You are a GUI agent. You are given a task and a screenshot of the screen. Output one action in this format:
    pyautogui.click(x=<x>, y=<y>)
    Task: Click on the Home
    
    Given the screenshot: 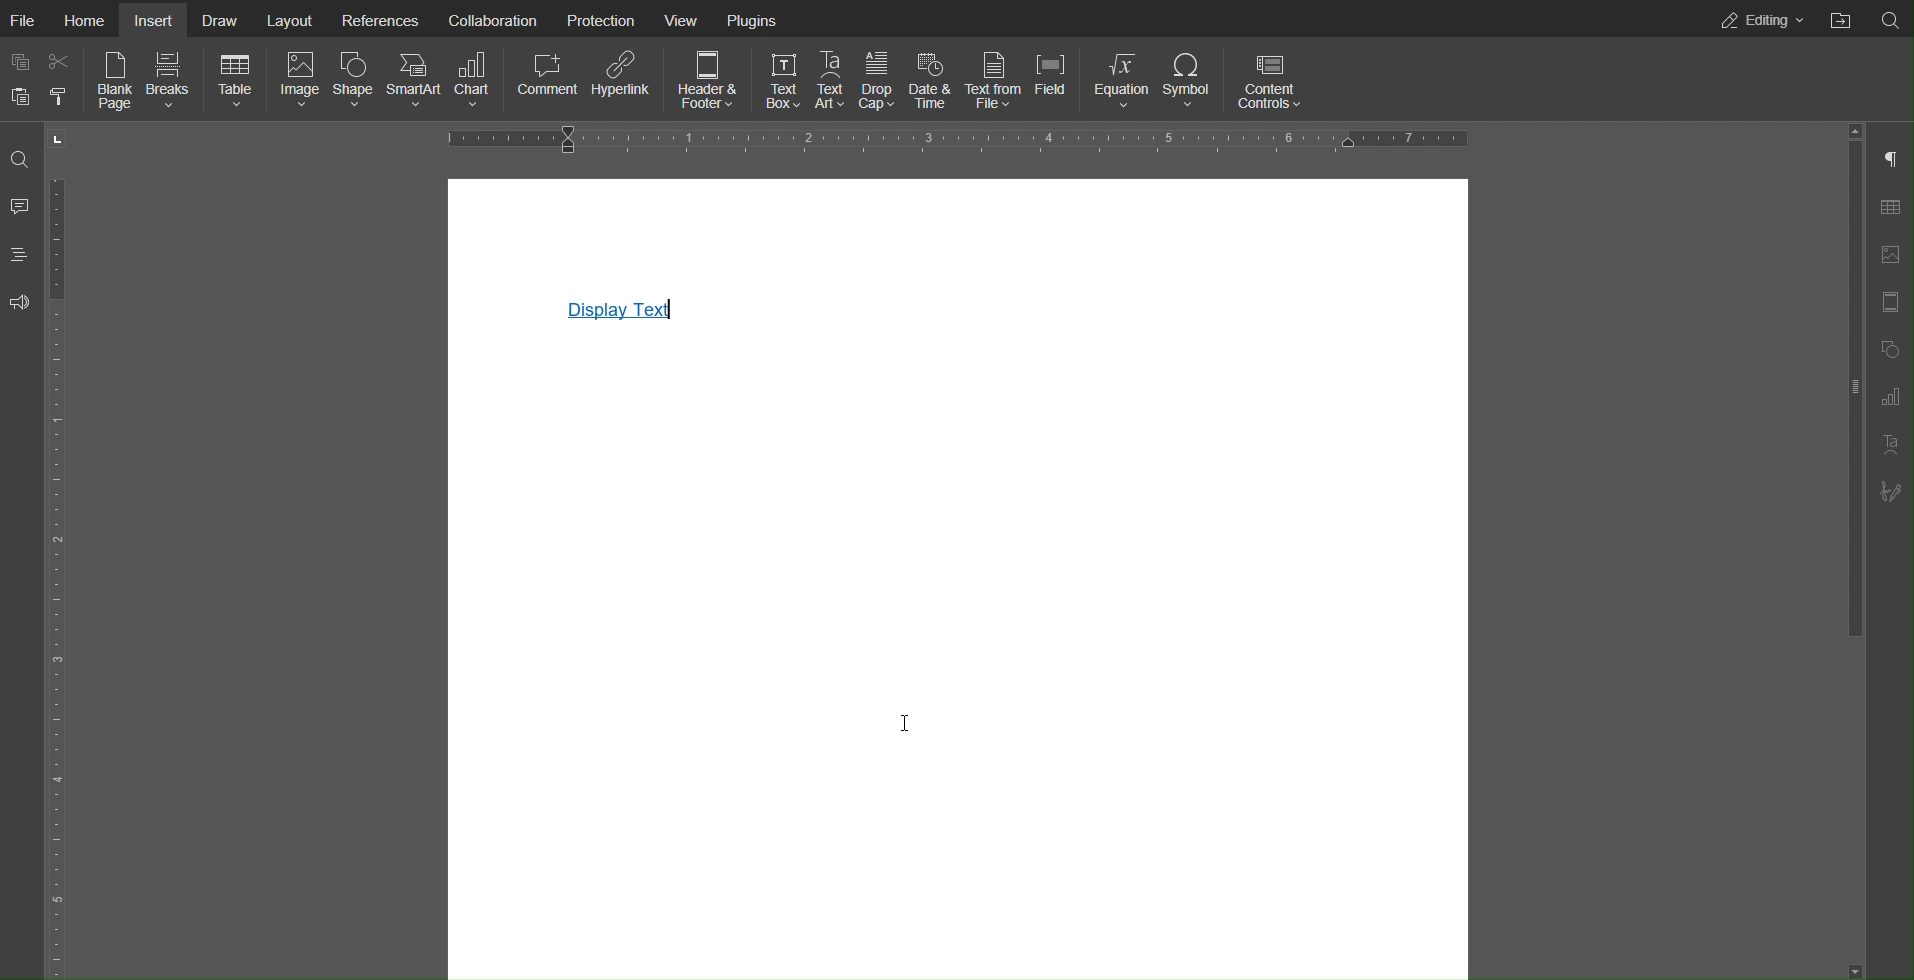 What is the action you would take?
    pyautogui.click(x=89, y=20)
    